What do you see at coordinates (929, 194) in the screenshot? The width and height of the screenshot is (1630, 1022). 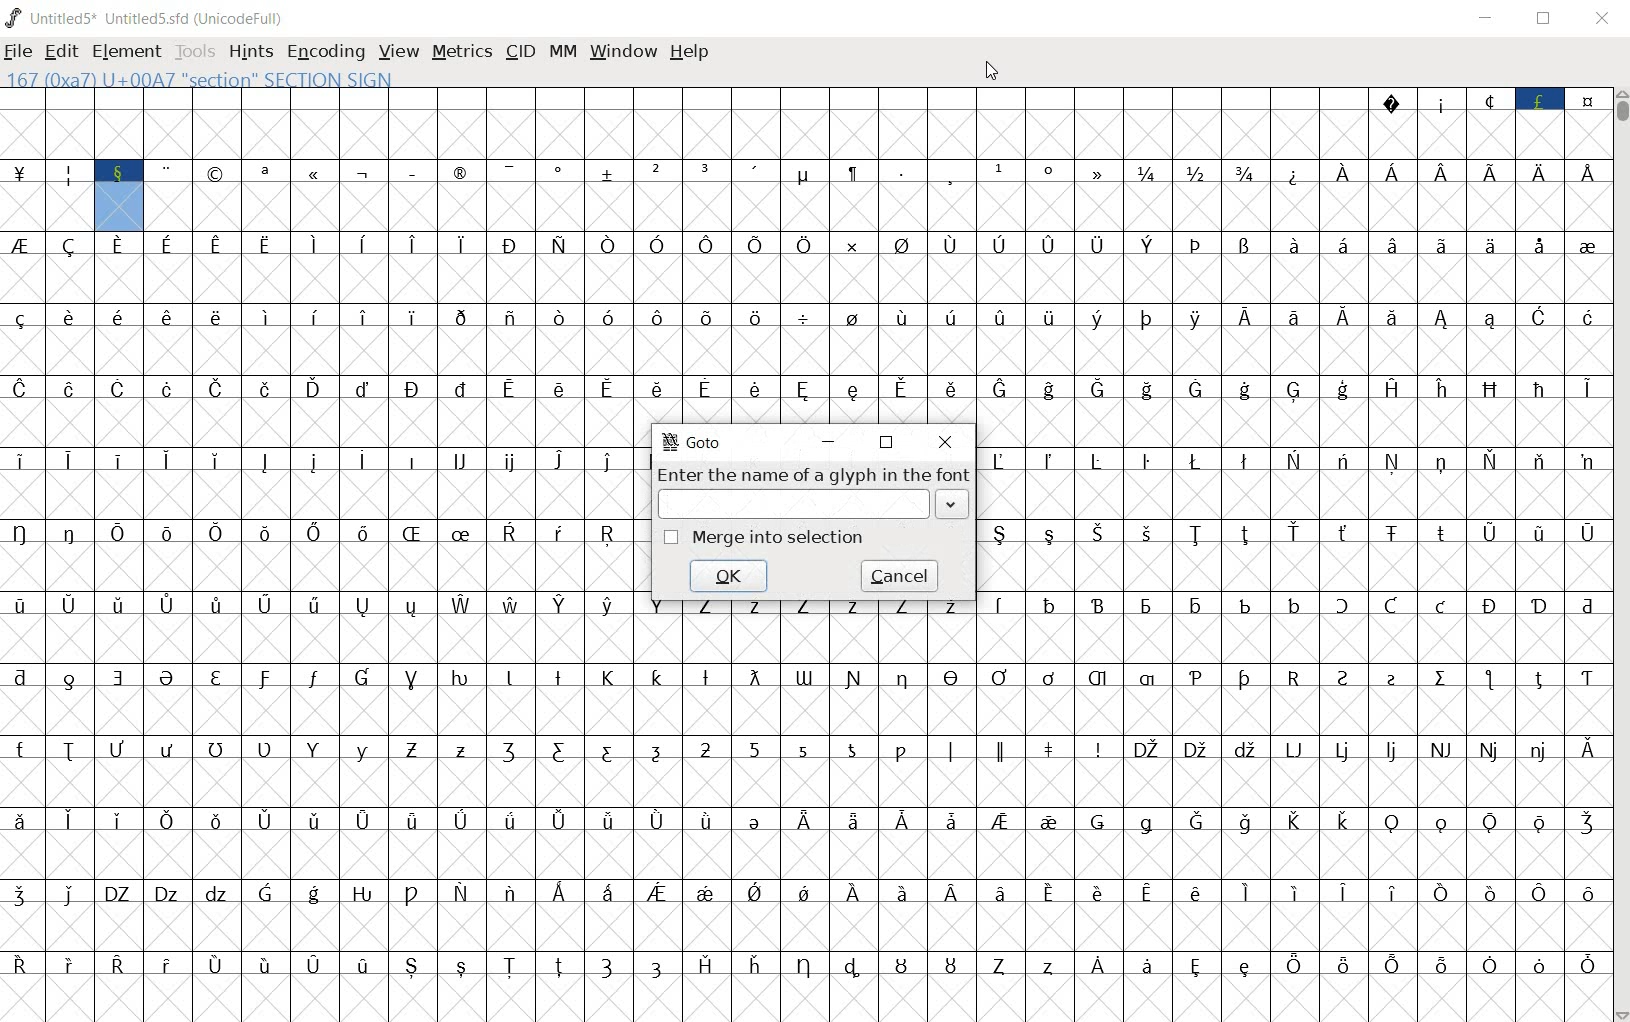 I see `special character` at bounding box center [929, 194].